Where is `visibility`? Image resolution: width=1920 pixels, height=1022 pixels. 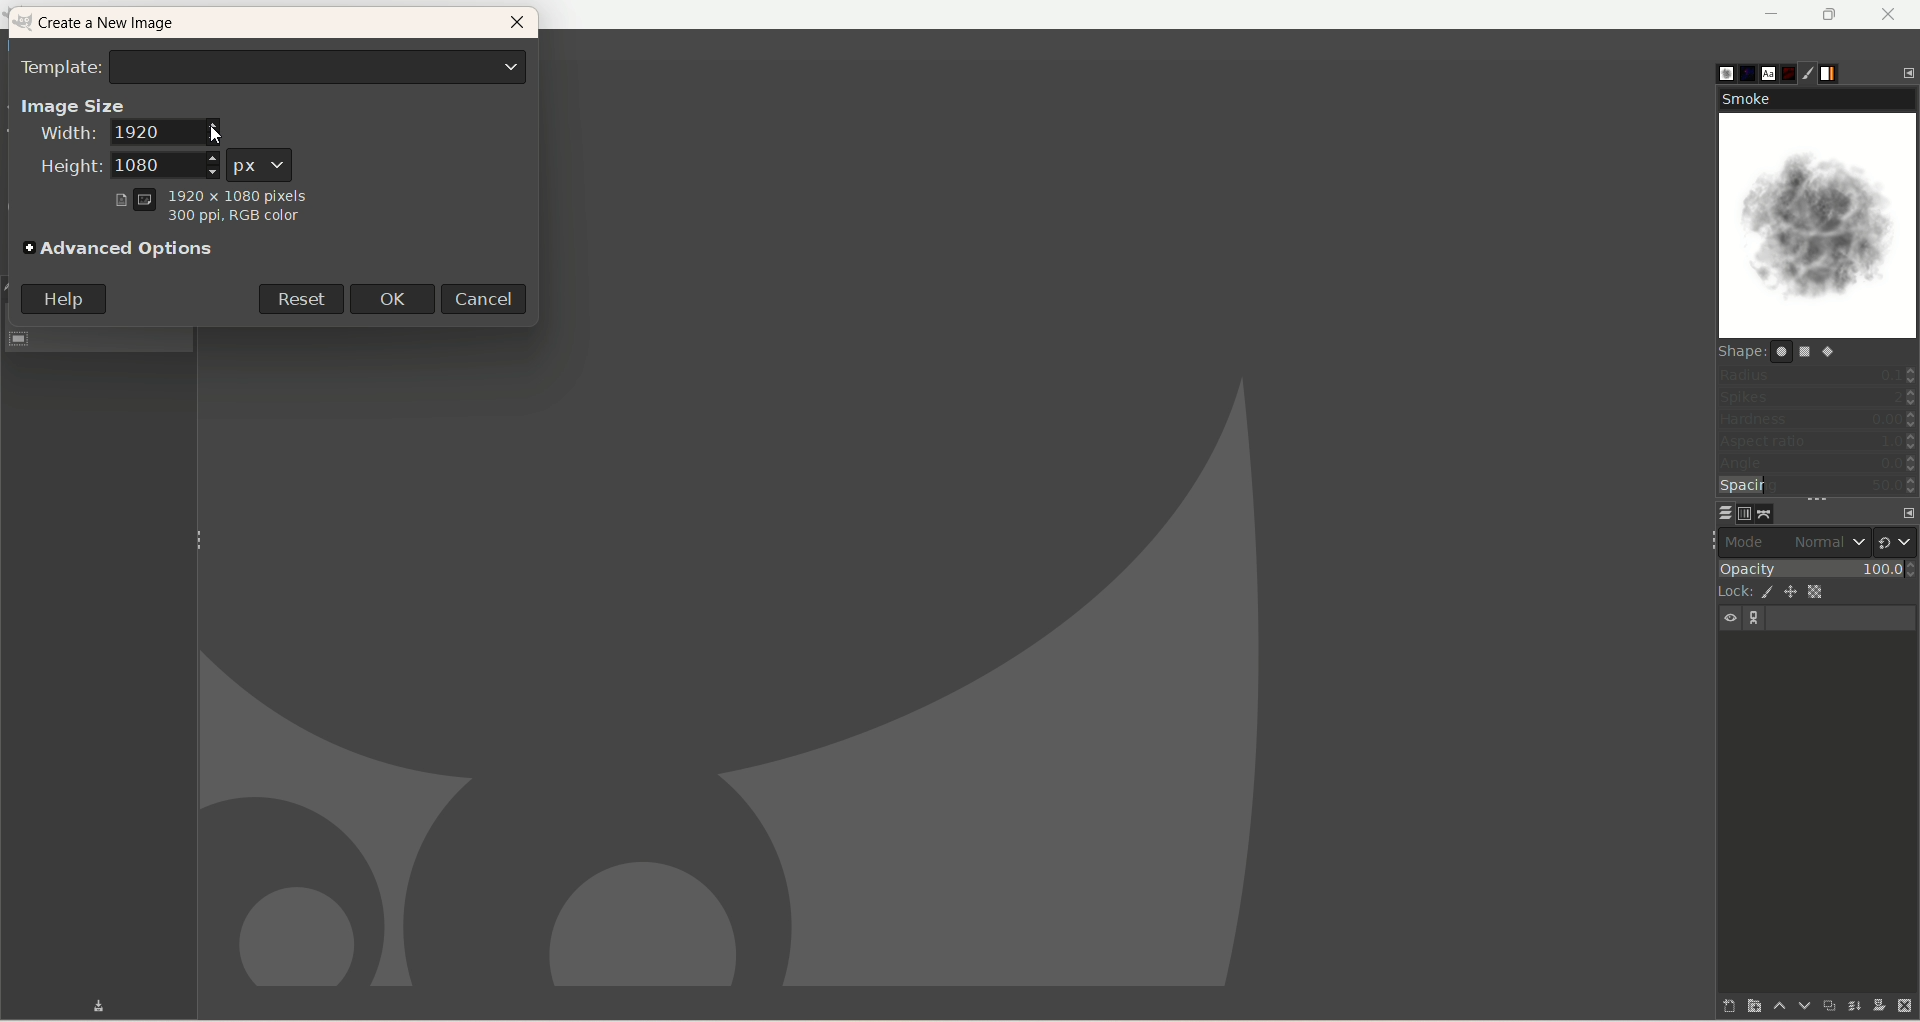 visibility is located at coordinates (1732, 618).